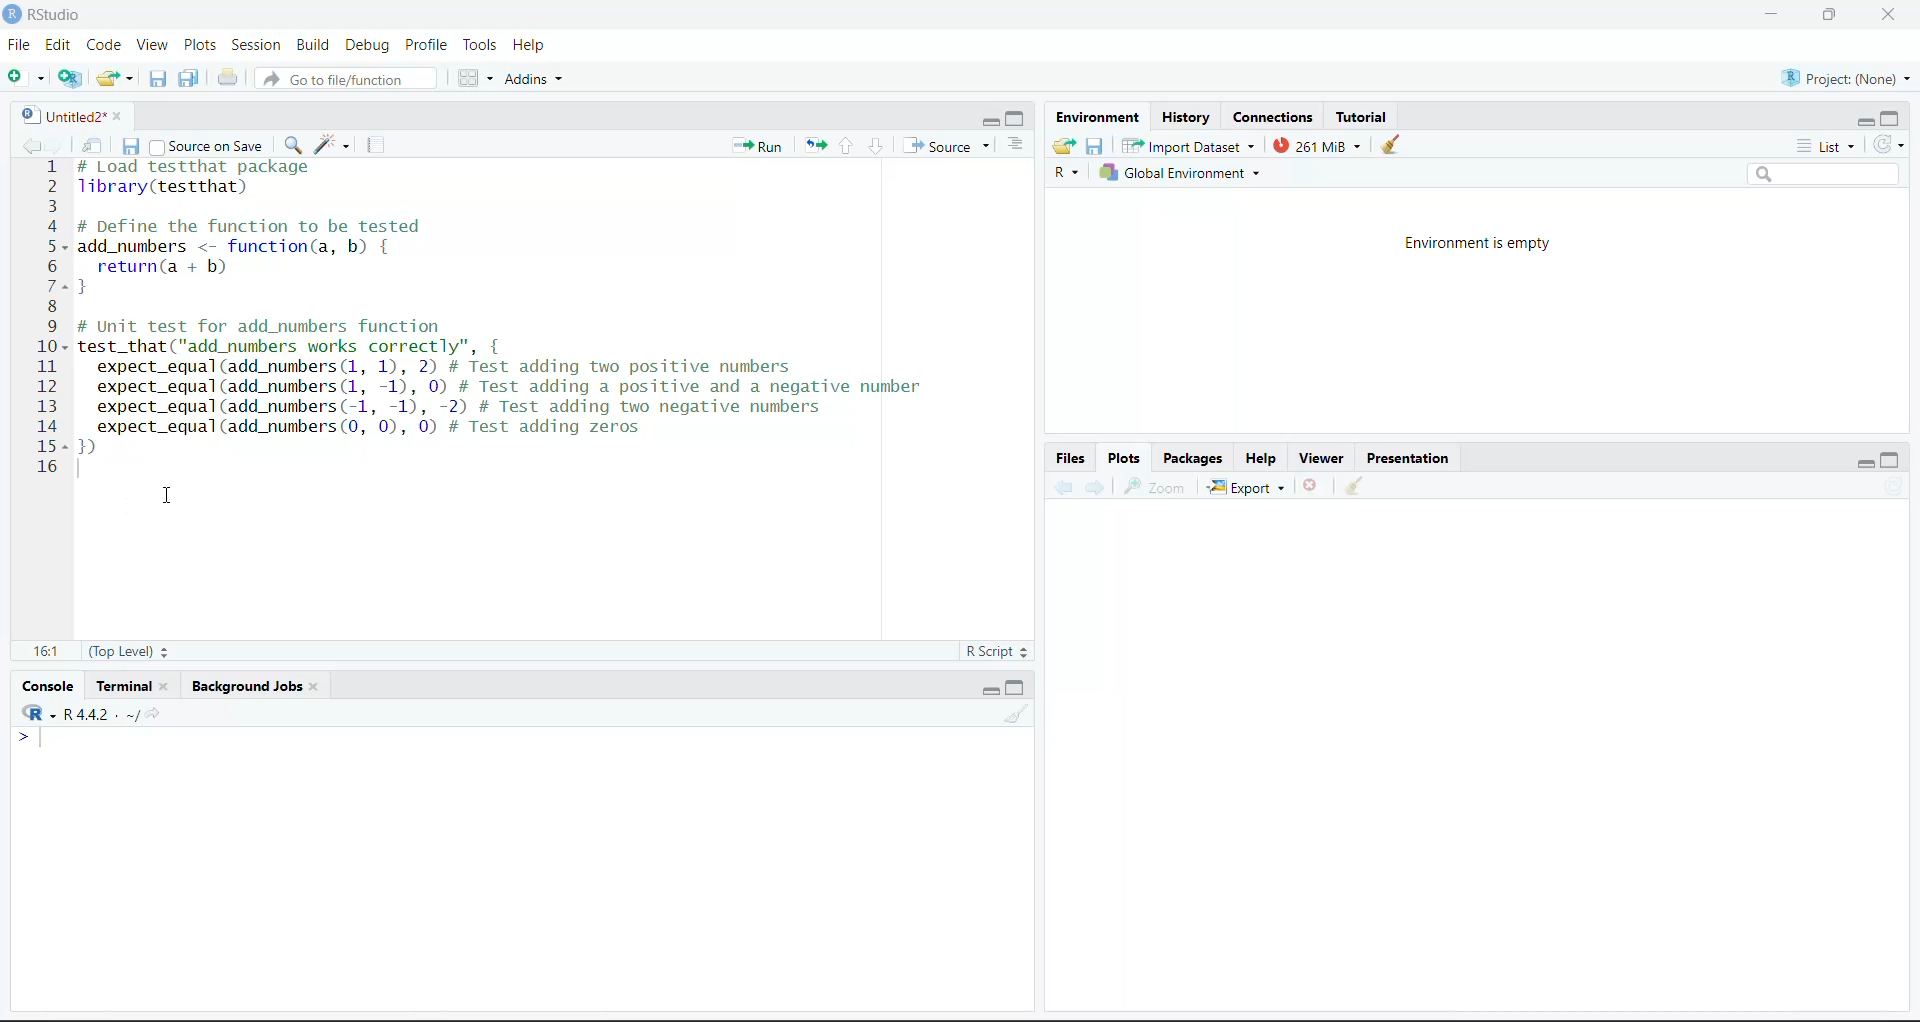  Describe the element at coordinates (812, 144) in the screenshot. I see `Re-run the previous code` at that location.